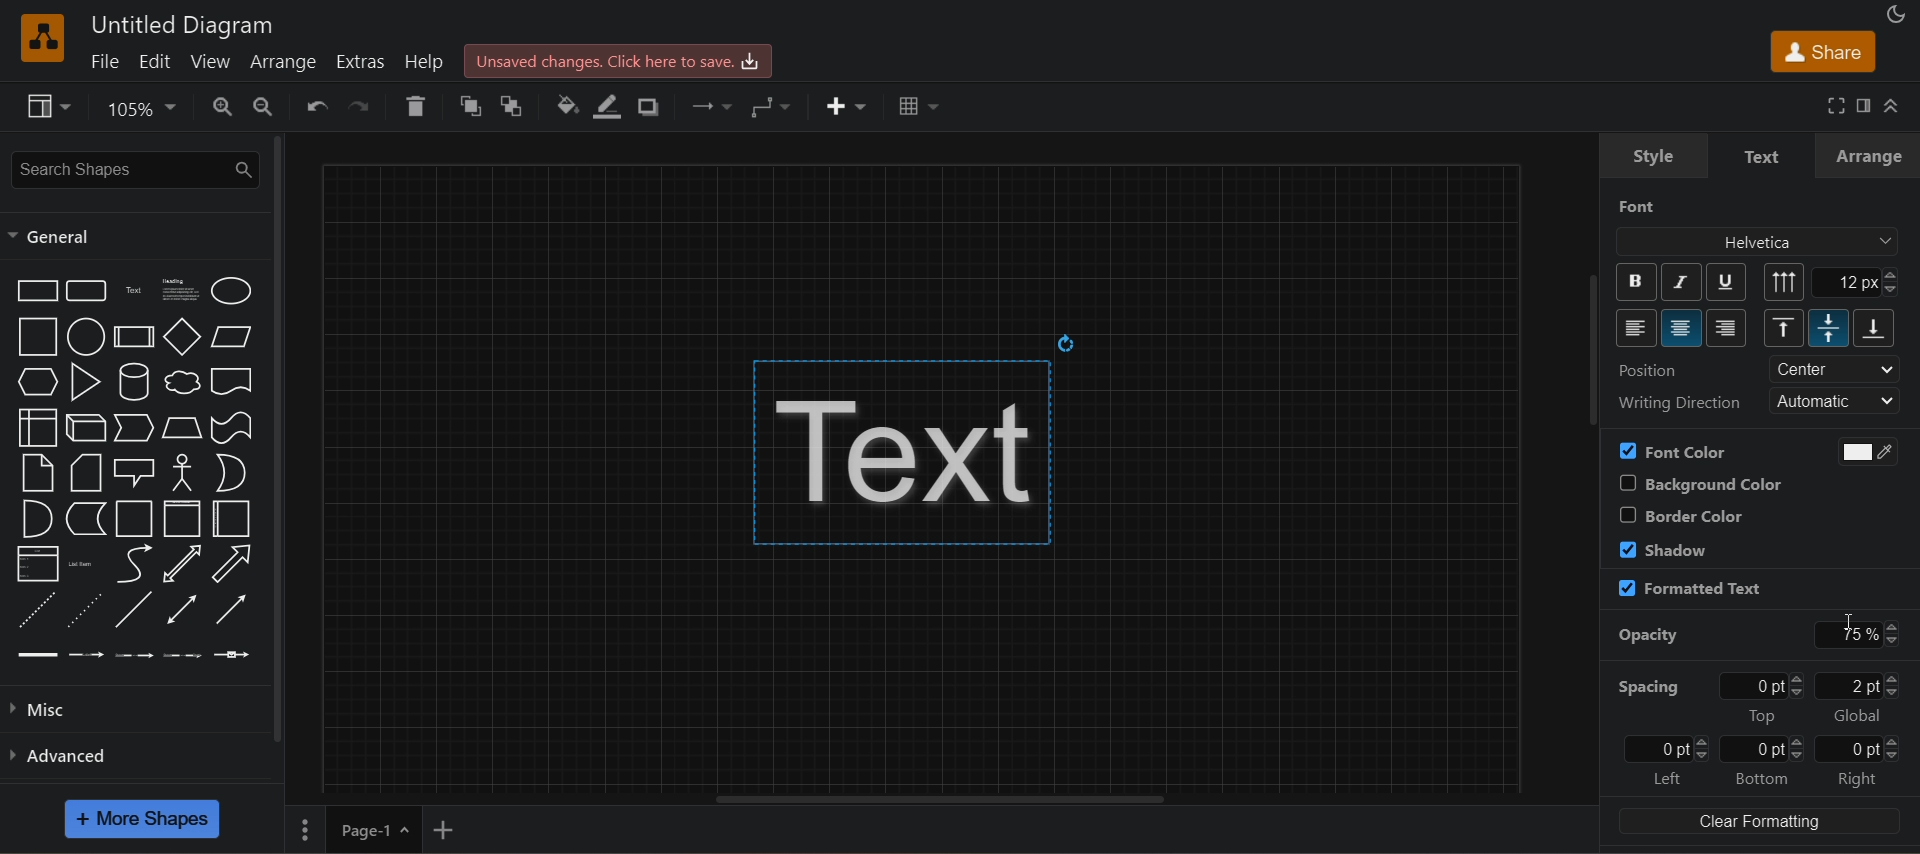 This screenshot has height=854, width=1920. Describe the element at coordinates (1857, 282) in the screenshot. I see `12px` at that location.